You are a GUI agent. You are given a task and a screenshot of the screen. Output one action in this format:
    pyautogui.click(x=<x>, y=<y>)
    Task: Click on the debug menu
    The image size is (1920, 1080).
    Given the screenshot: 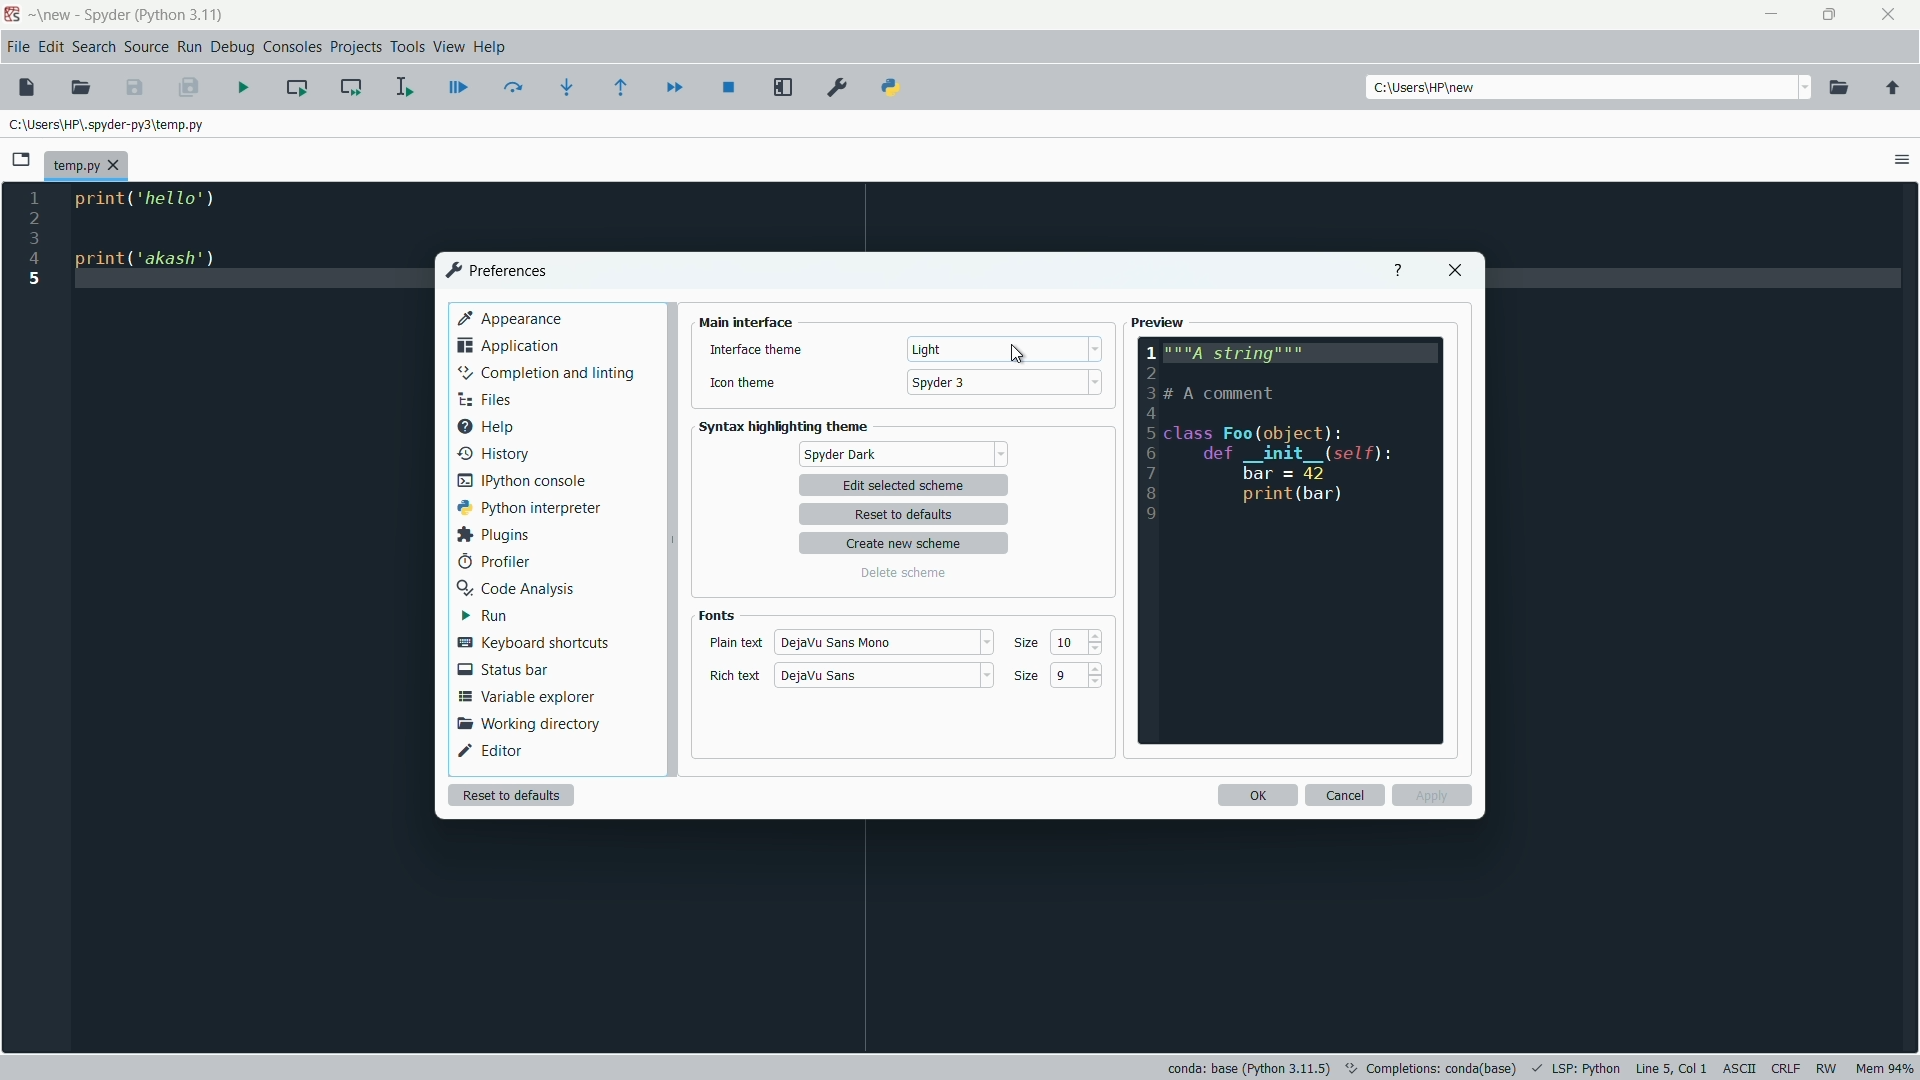 What is the action you would take?
    pyautogui.click(x=232, y=46)
    